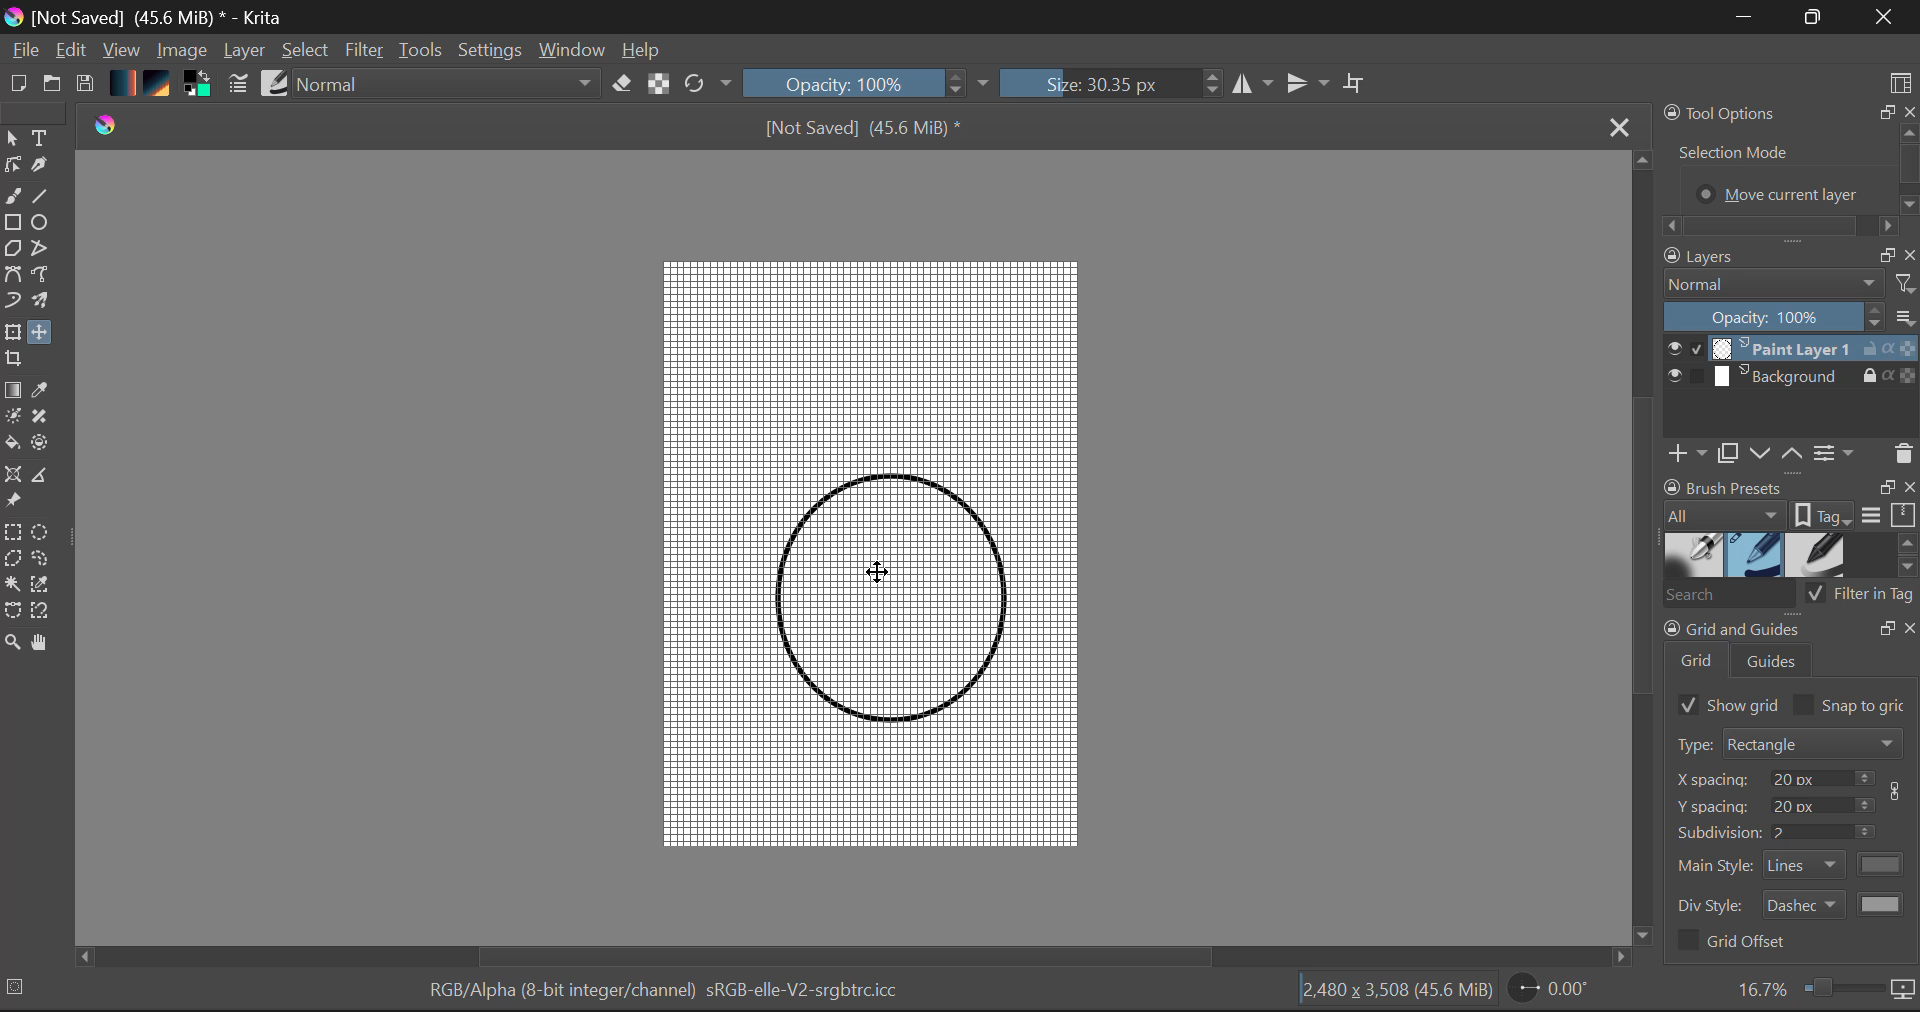 This screenshot has height=1012, width=1920. Describe the element at coordinates (422, 52) in the screenshot. I see `Tools` at that location.